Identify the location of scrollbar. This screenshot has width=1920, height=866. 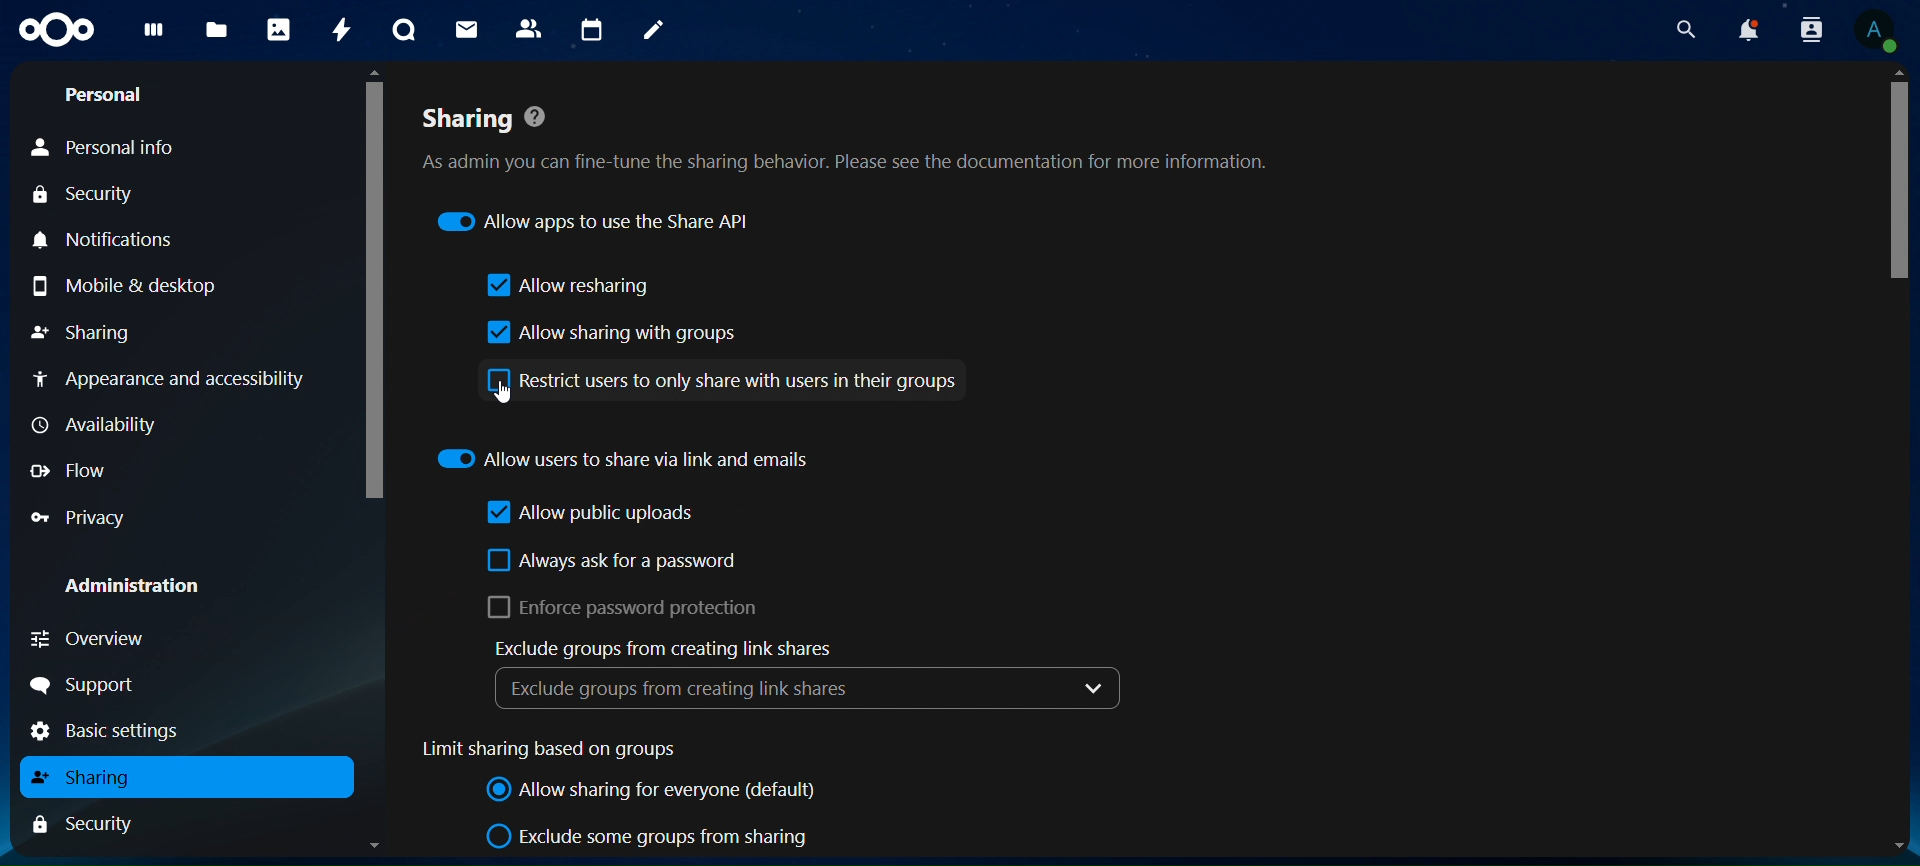
(373, 283).